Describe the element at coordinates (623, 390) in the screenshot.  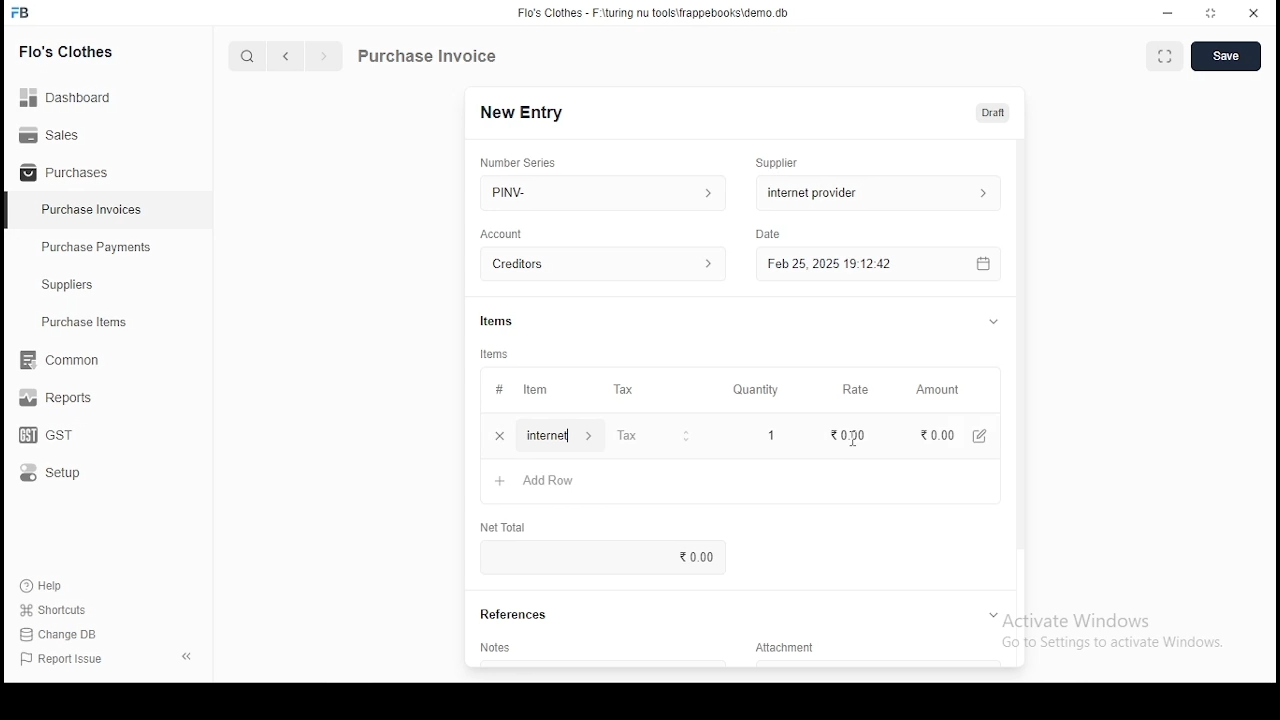
I see `tax` at that location.